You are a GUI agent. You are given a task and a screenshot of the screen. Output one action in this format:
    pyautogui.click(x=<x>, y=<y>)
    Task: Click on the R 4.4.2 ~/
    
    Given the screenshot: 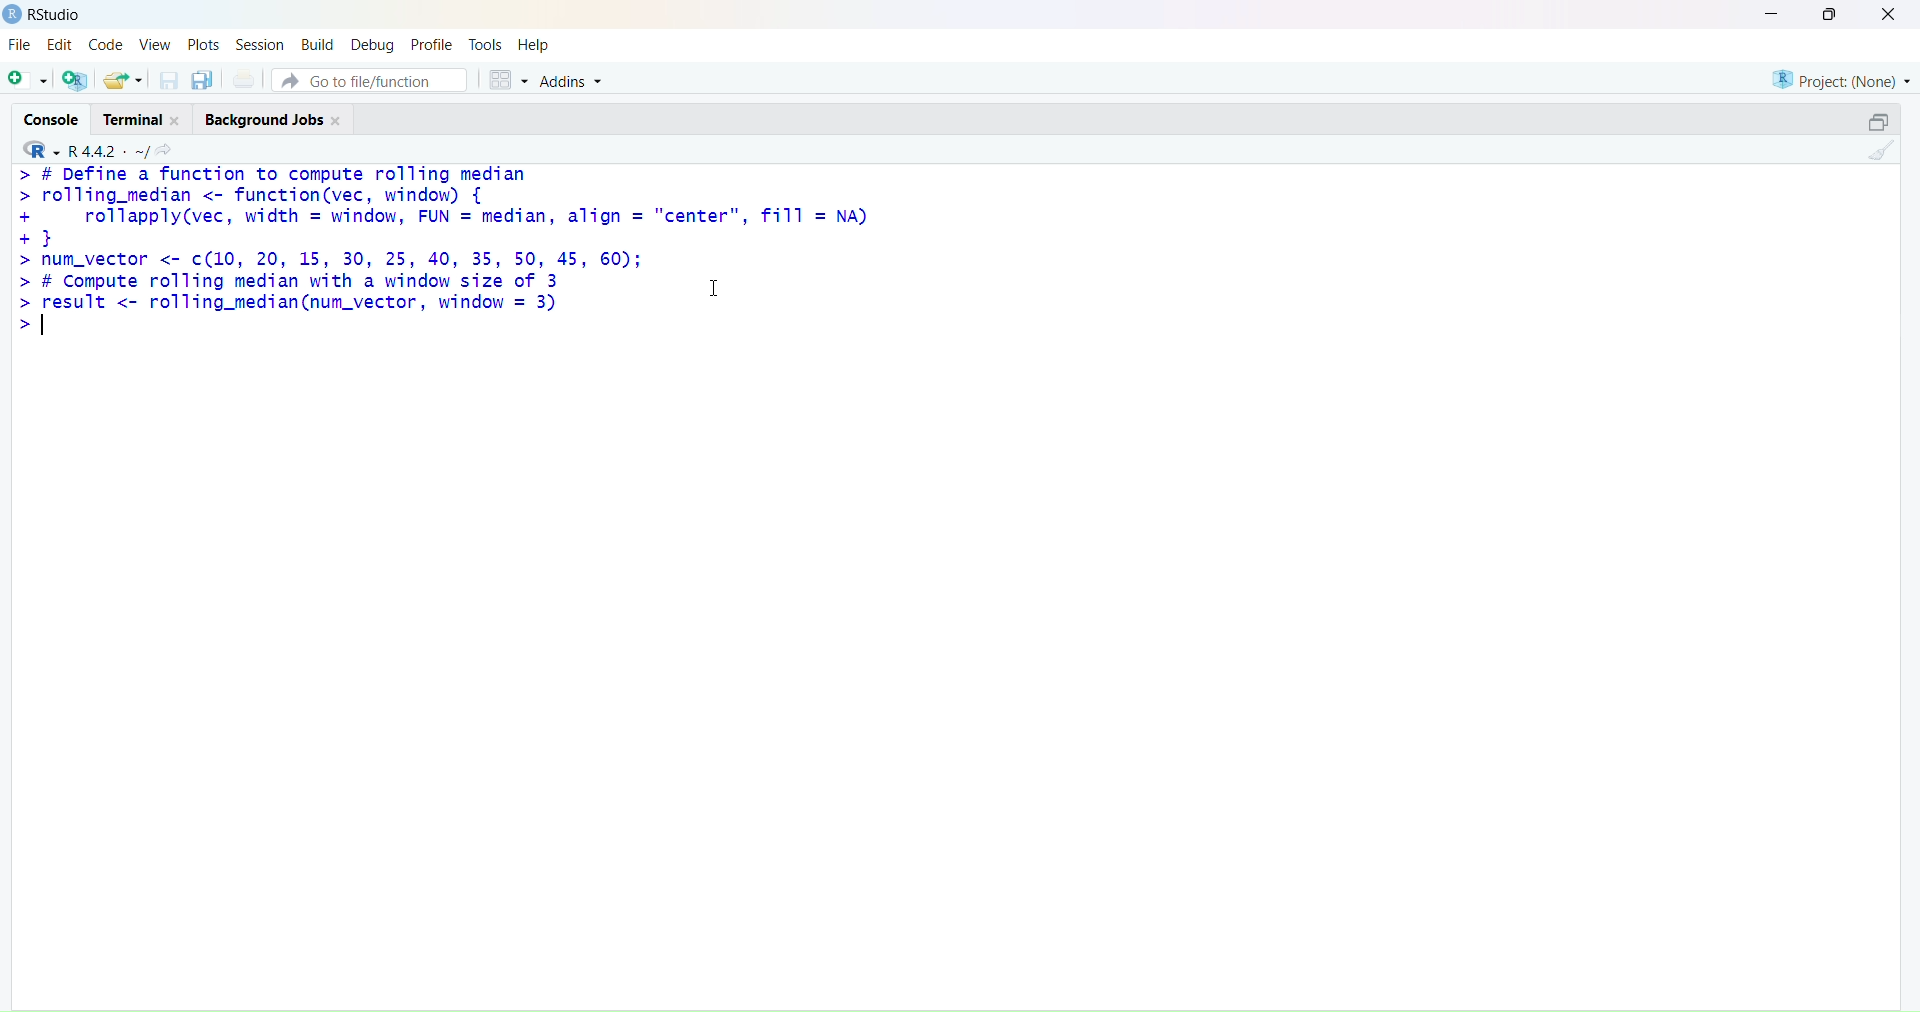 What is the action you would take?
    pyautogui.click(x=108, y=151)
    